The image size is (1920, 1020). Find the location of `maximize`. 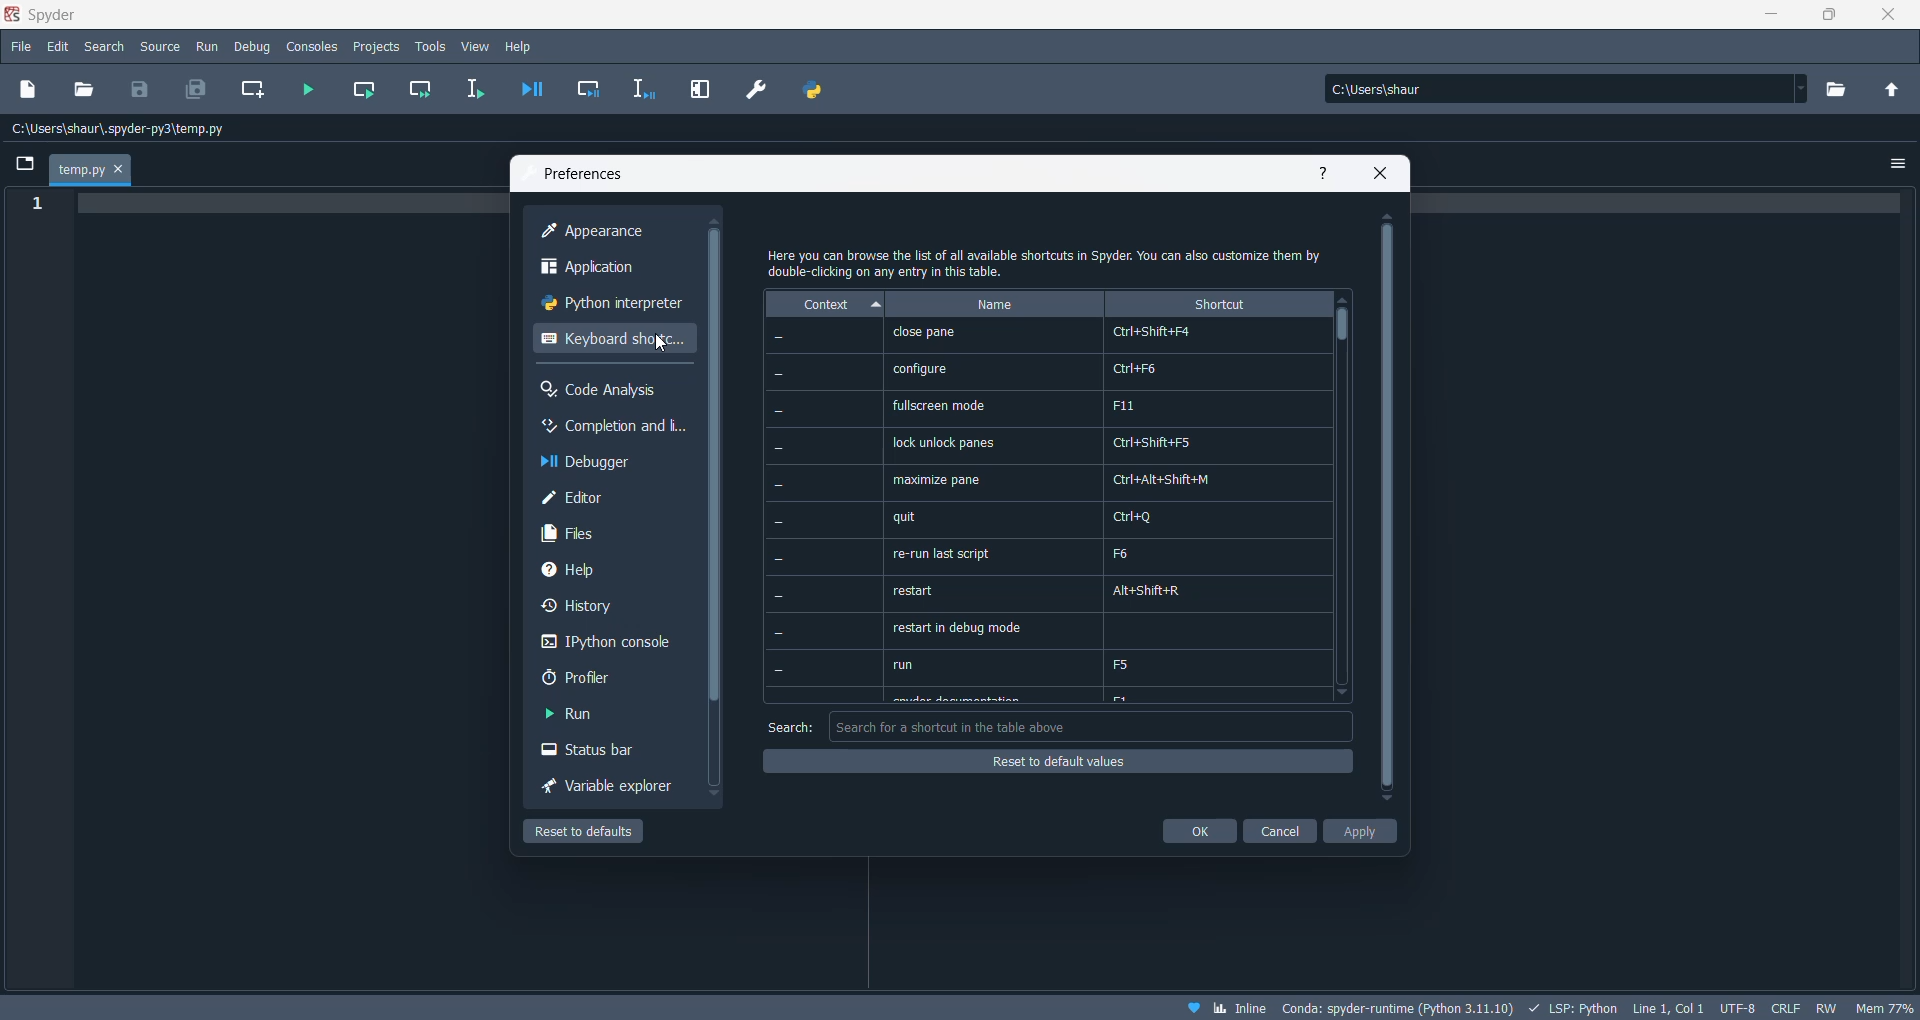

maximize is located at coordinates (1831, 18).